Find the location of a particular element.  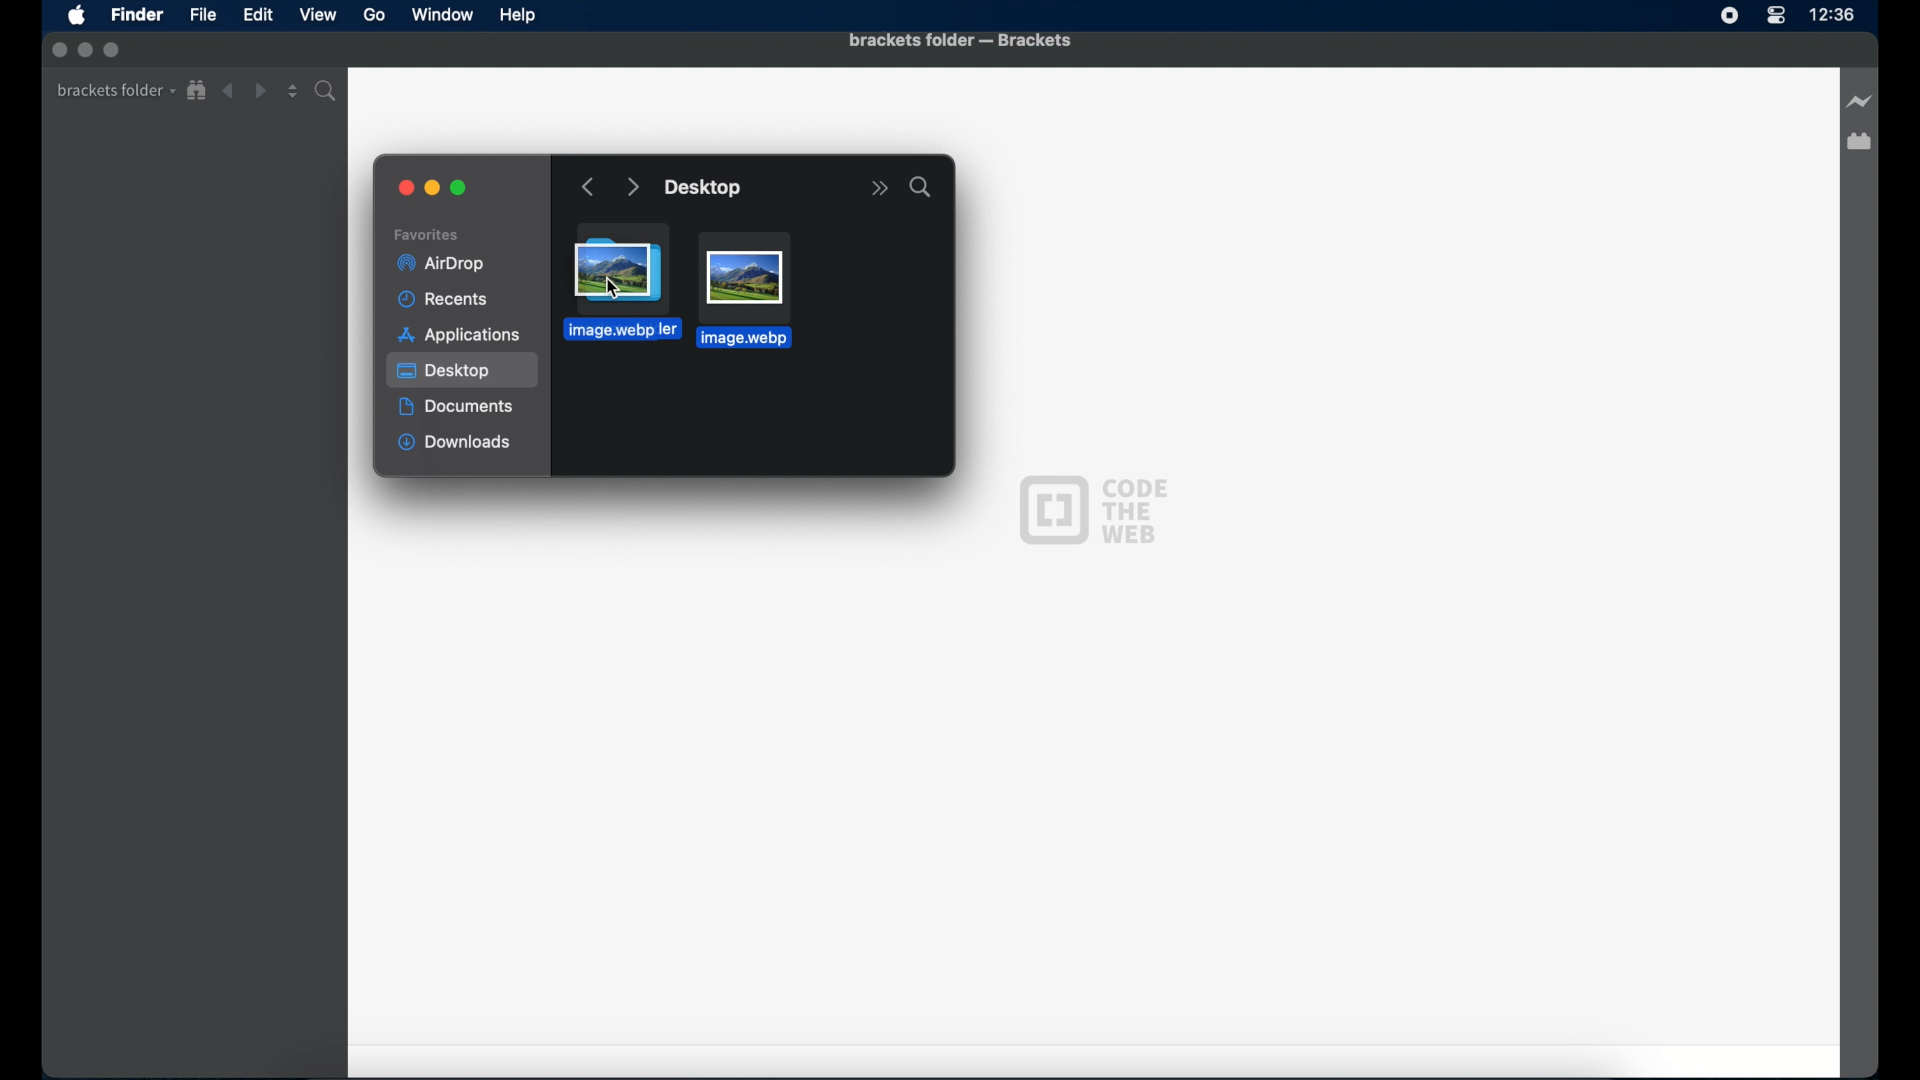

brackets folder - brackets is located at coordinates (960, 42).